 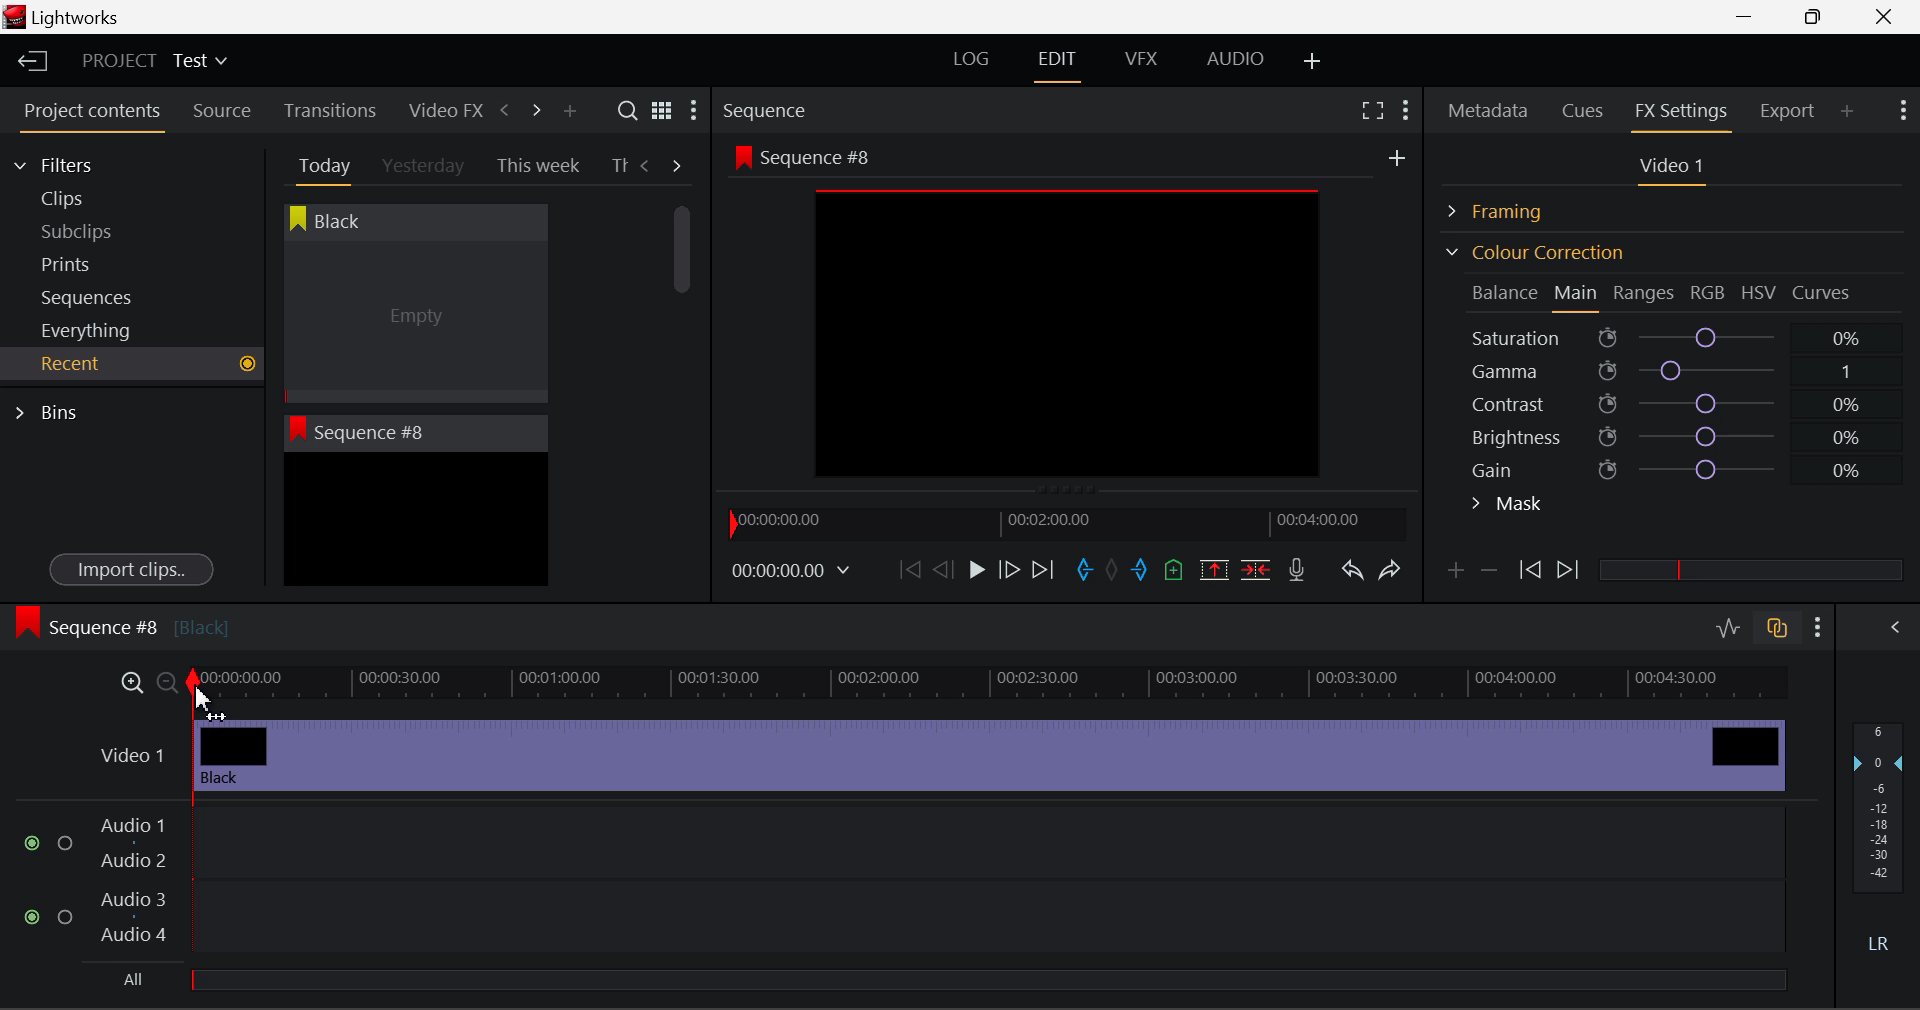 I want to click on Project Timeline, so click(x=990, y=684).